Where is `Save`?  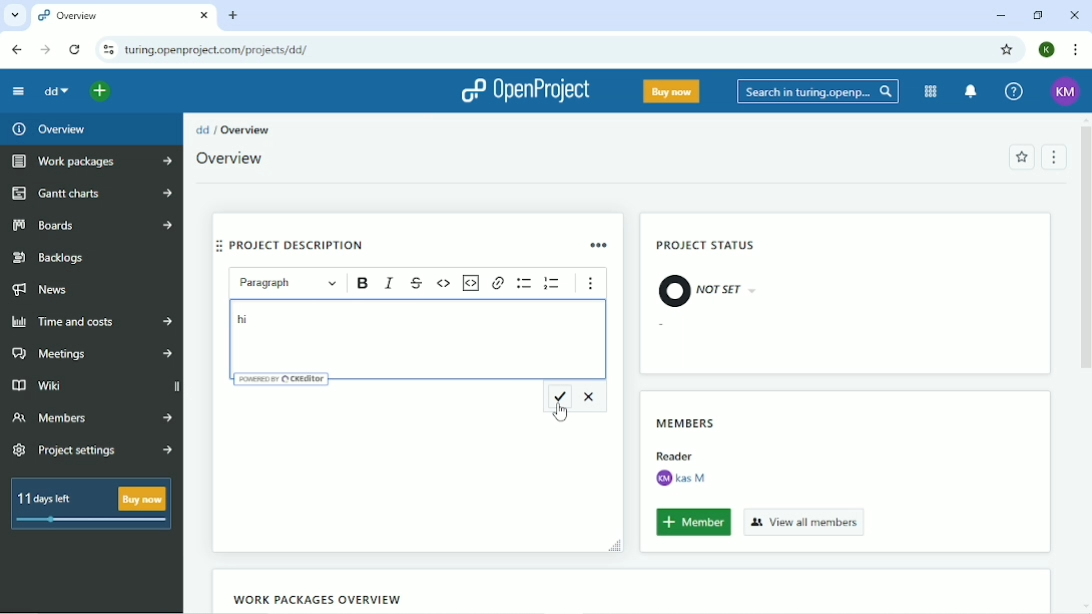
Save is located at coordinates (559, 397).